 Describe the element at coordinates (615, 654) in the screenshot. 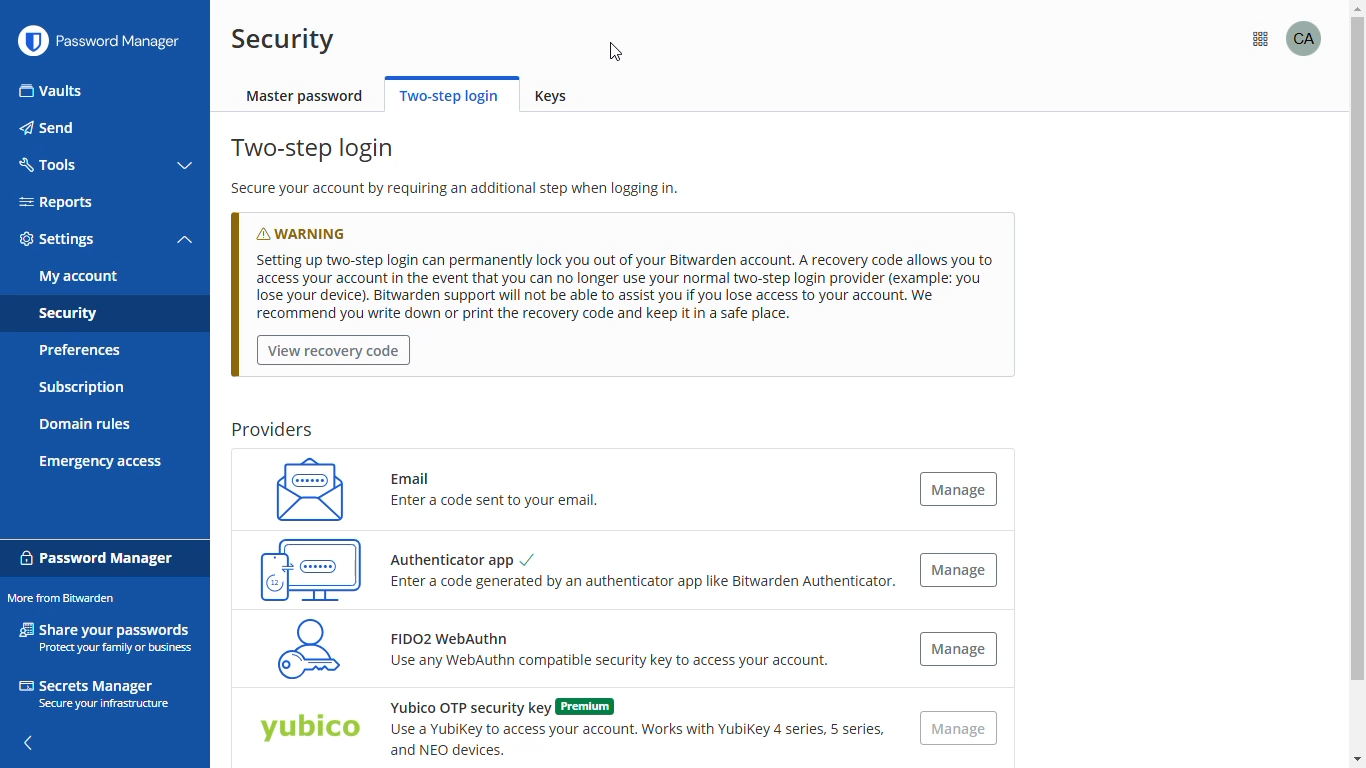

I see `FIDO2 WebAuthn
Use any WebAuthn compatible security key to access your account.` at that location.